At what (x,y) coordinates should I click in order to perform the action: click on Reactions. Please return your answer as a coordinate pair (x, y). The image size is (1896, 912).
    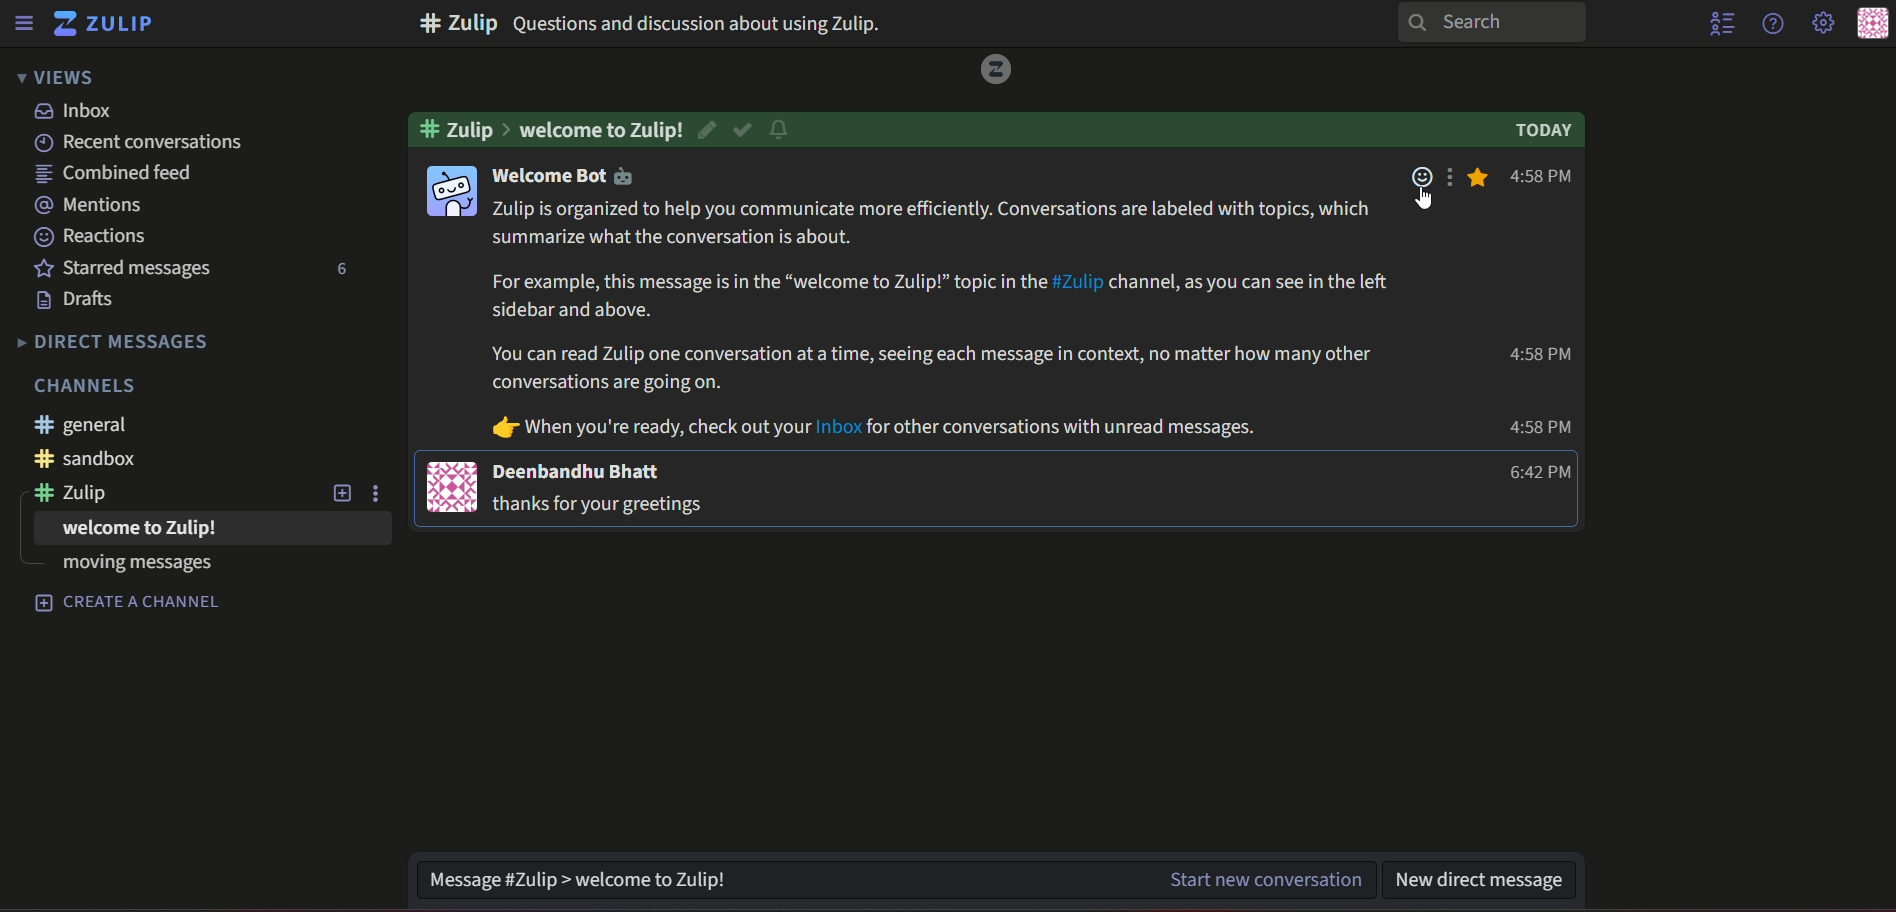
    Looking at the image, I should click on (91, 234).